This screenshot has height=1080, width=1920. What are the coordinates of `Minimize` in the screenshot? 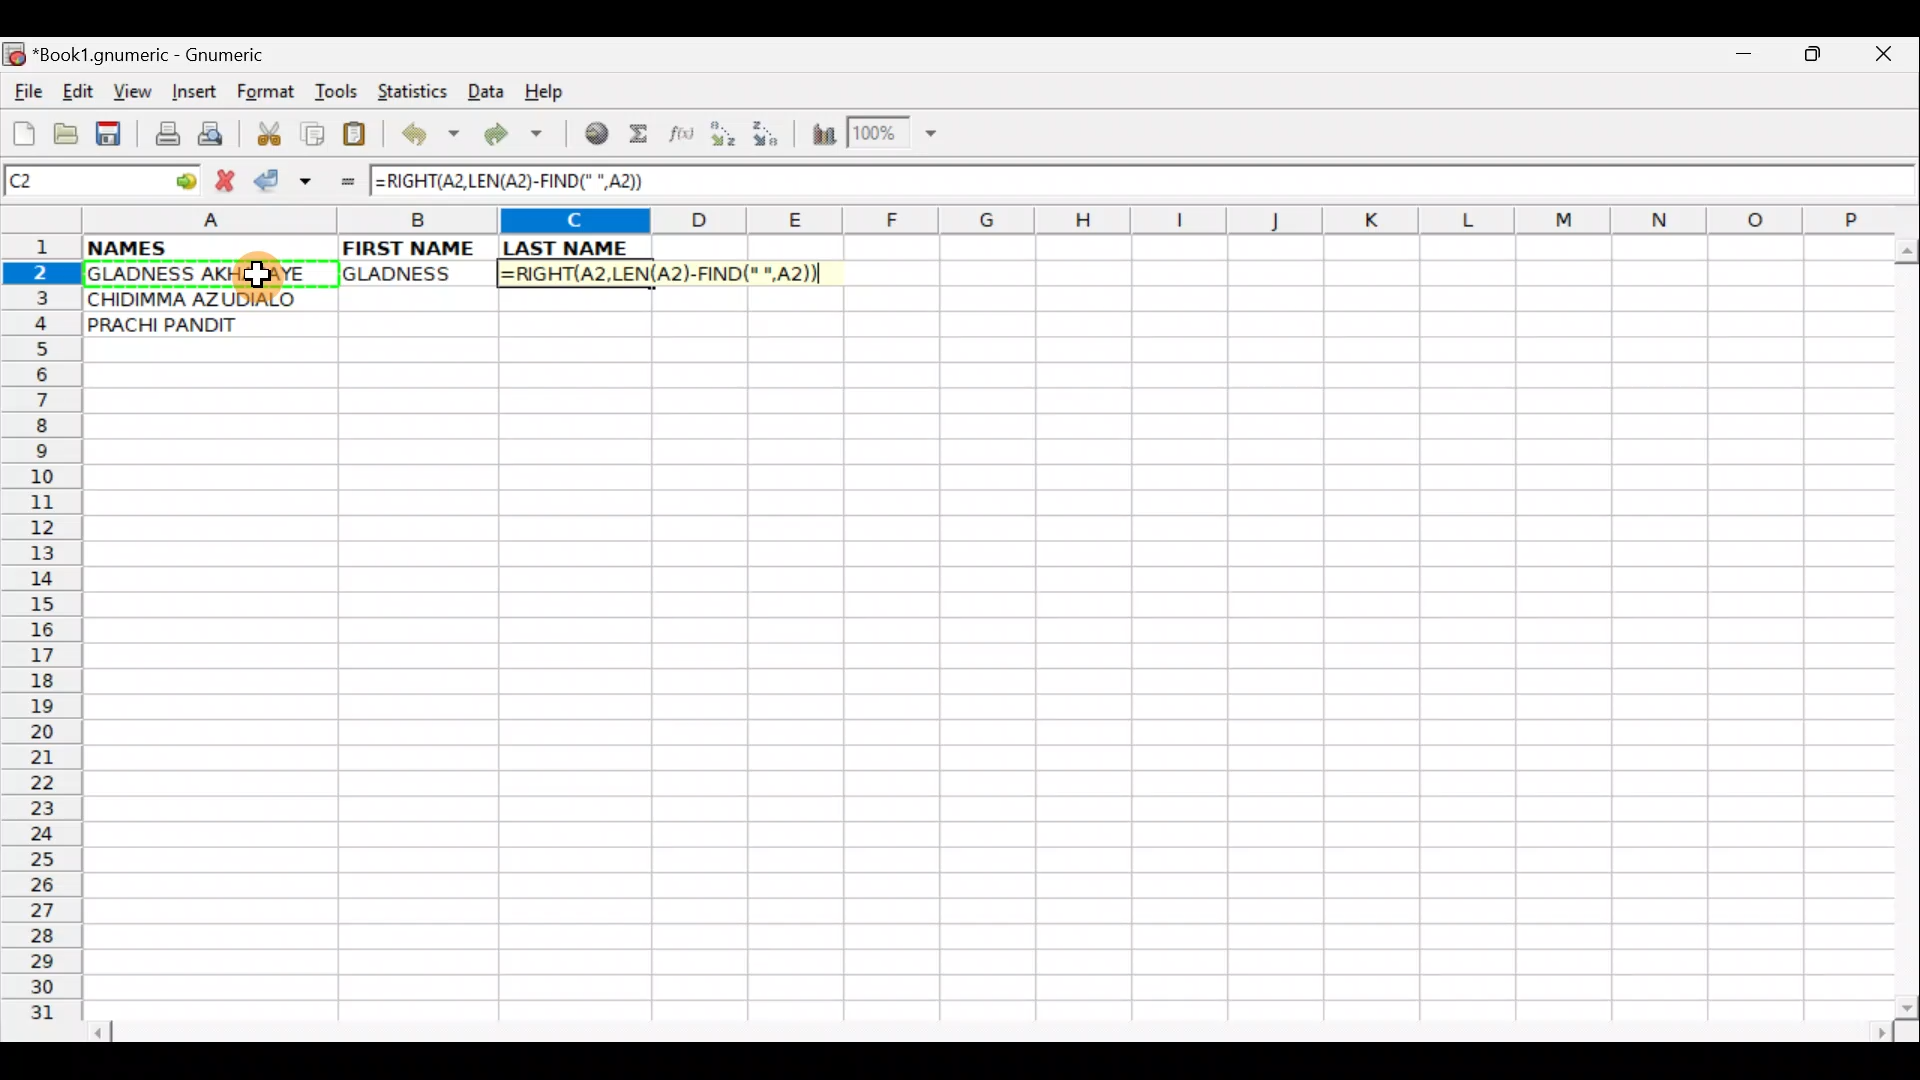 It's located at (1739, 59).